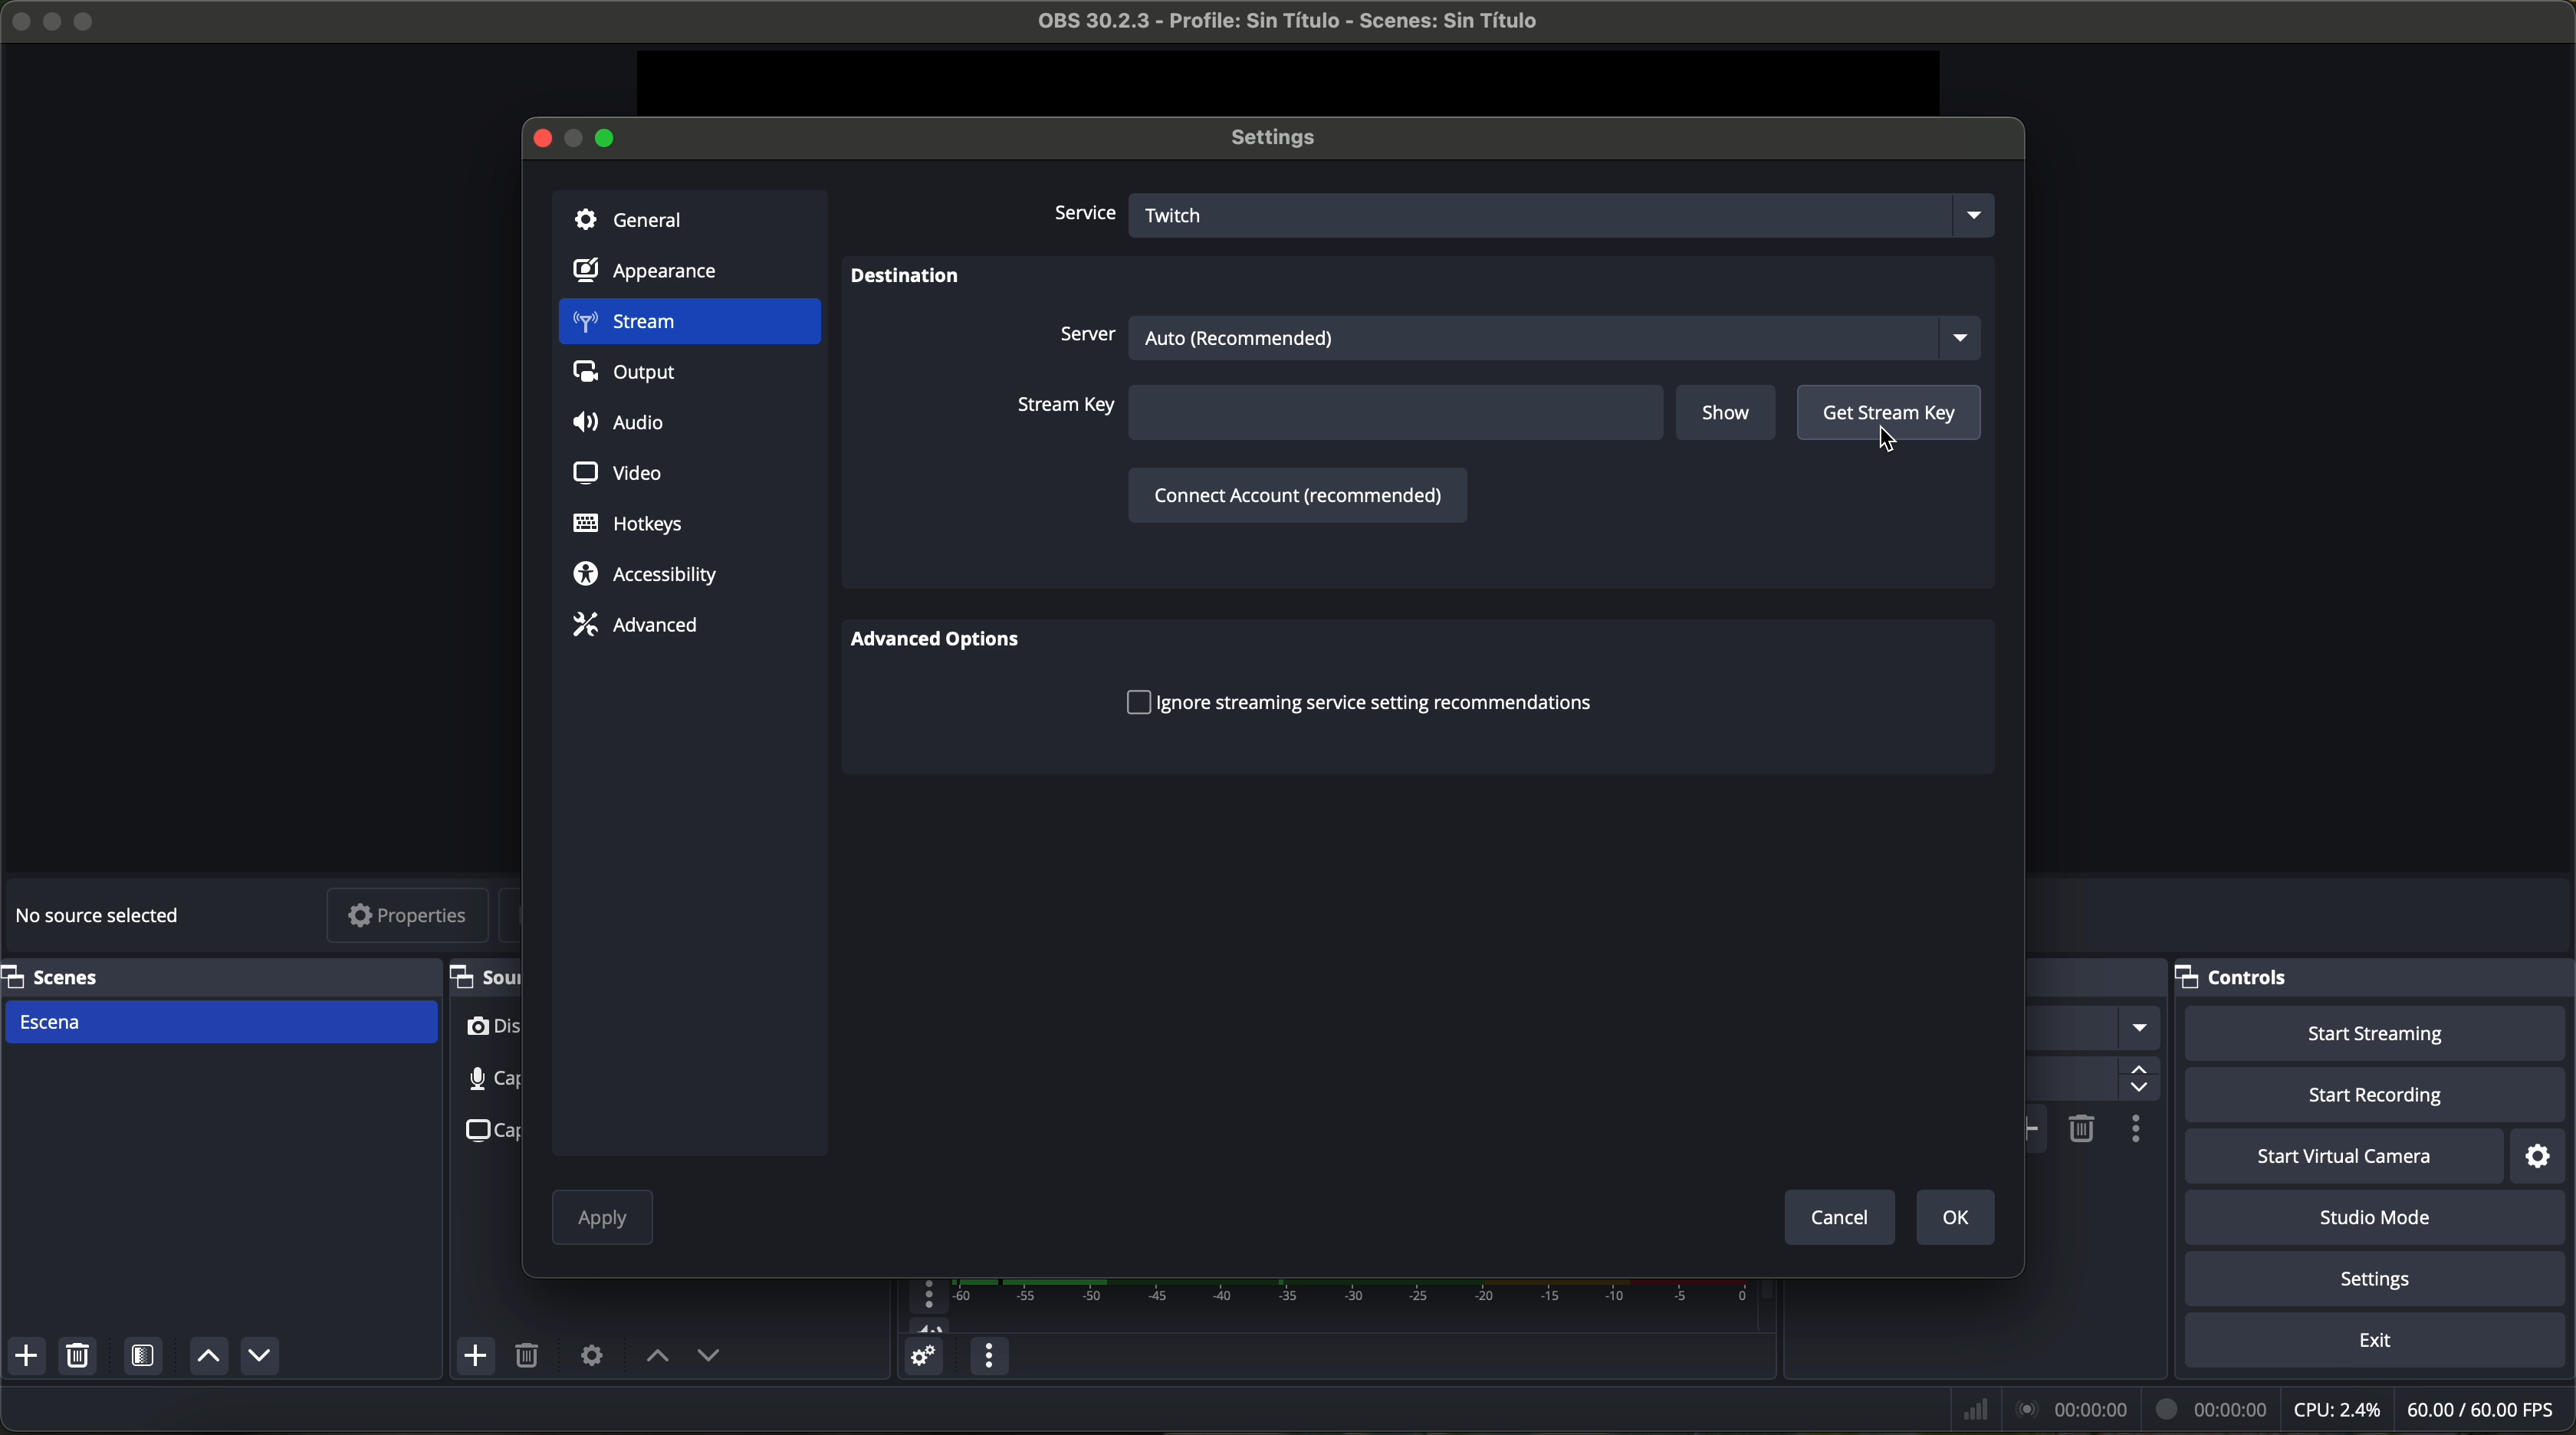 Image resolution: width=2576 pixels, height=1435 pixels. I want to click on 300 ms, so click(2090, 1080).